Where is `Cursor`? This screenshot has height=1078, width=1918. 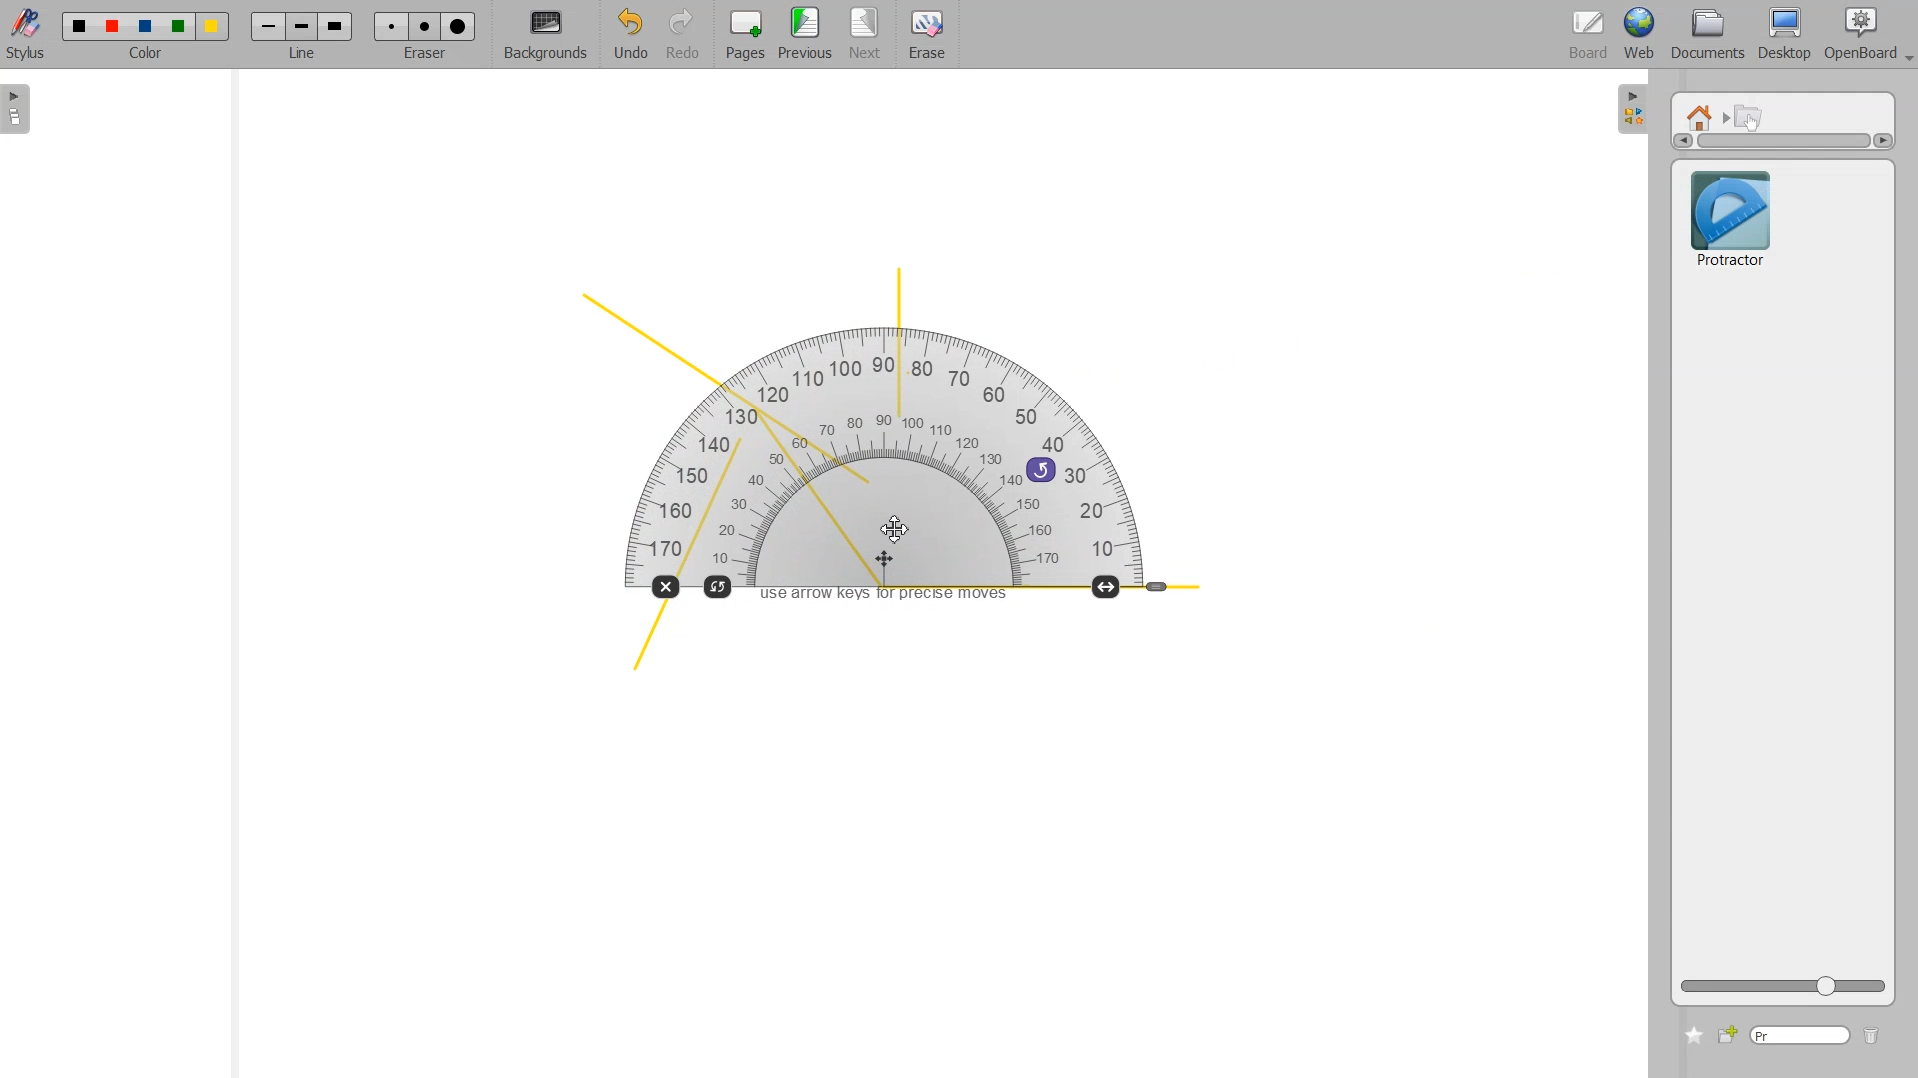
Cursor is located at coordinates (894, 528).